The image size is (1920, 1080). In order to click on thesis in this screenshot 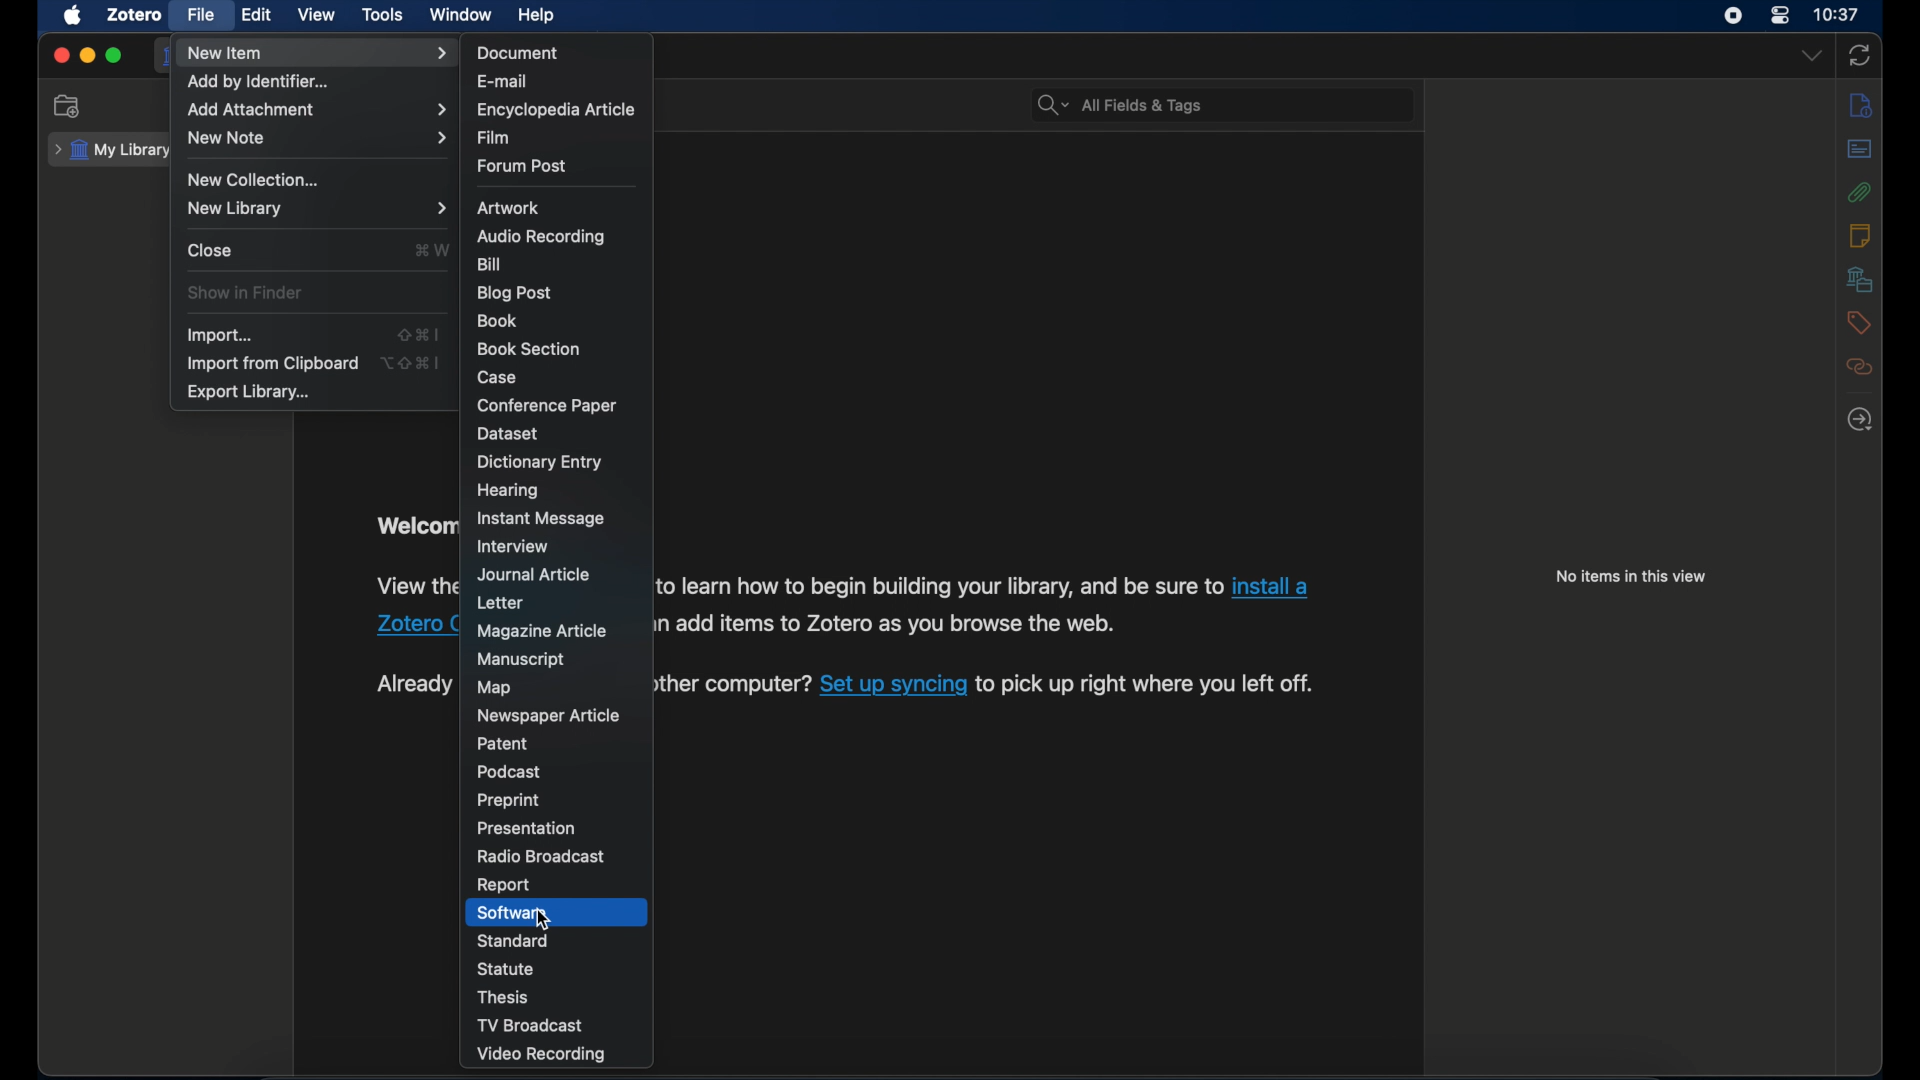, I will do `click(503, 998)`.